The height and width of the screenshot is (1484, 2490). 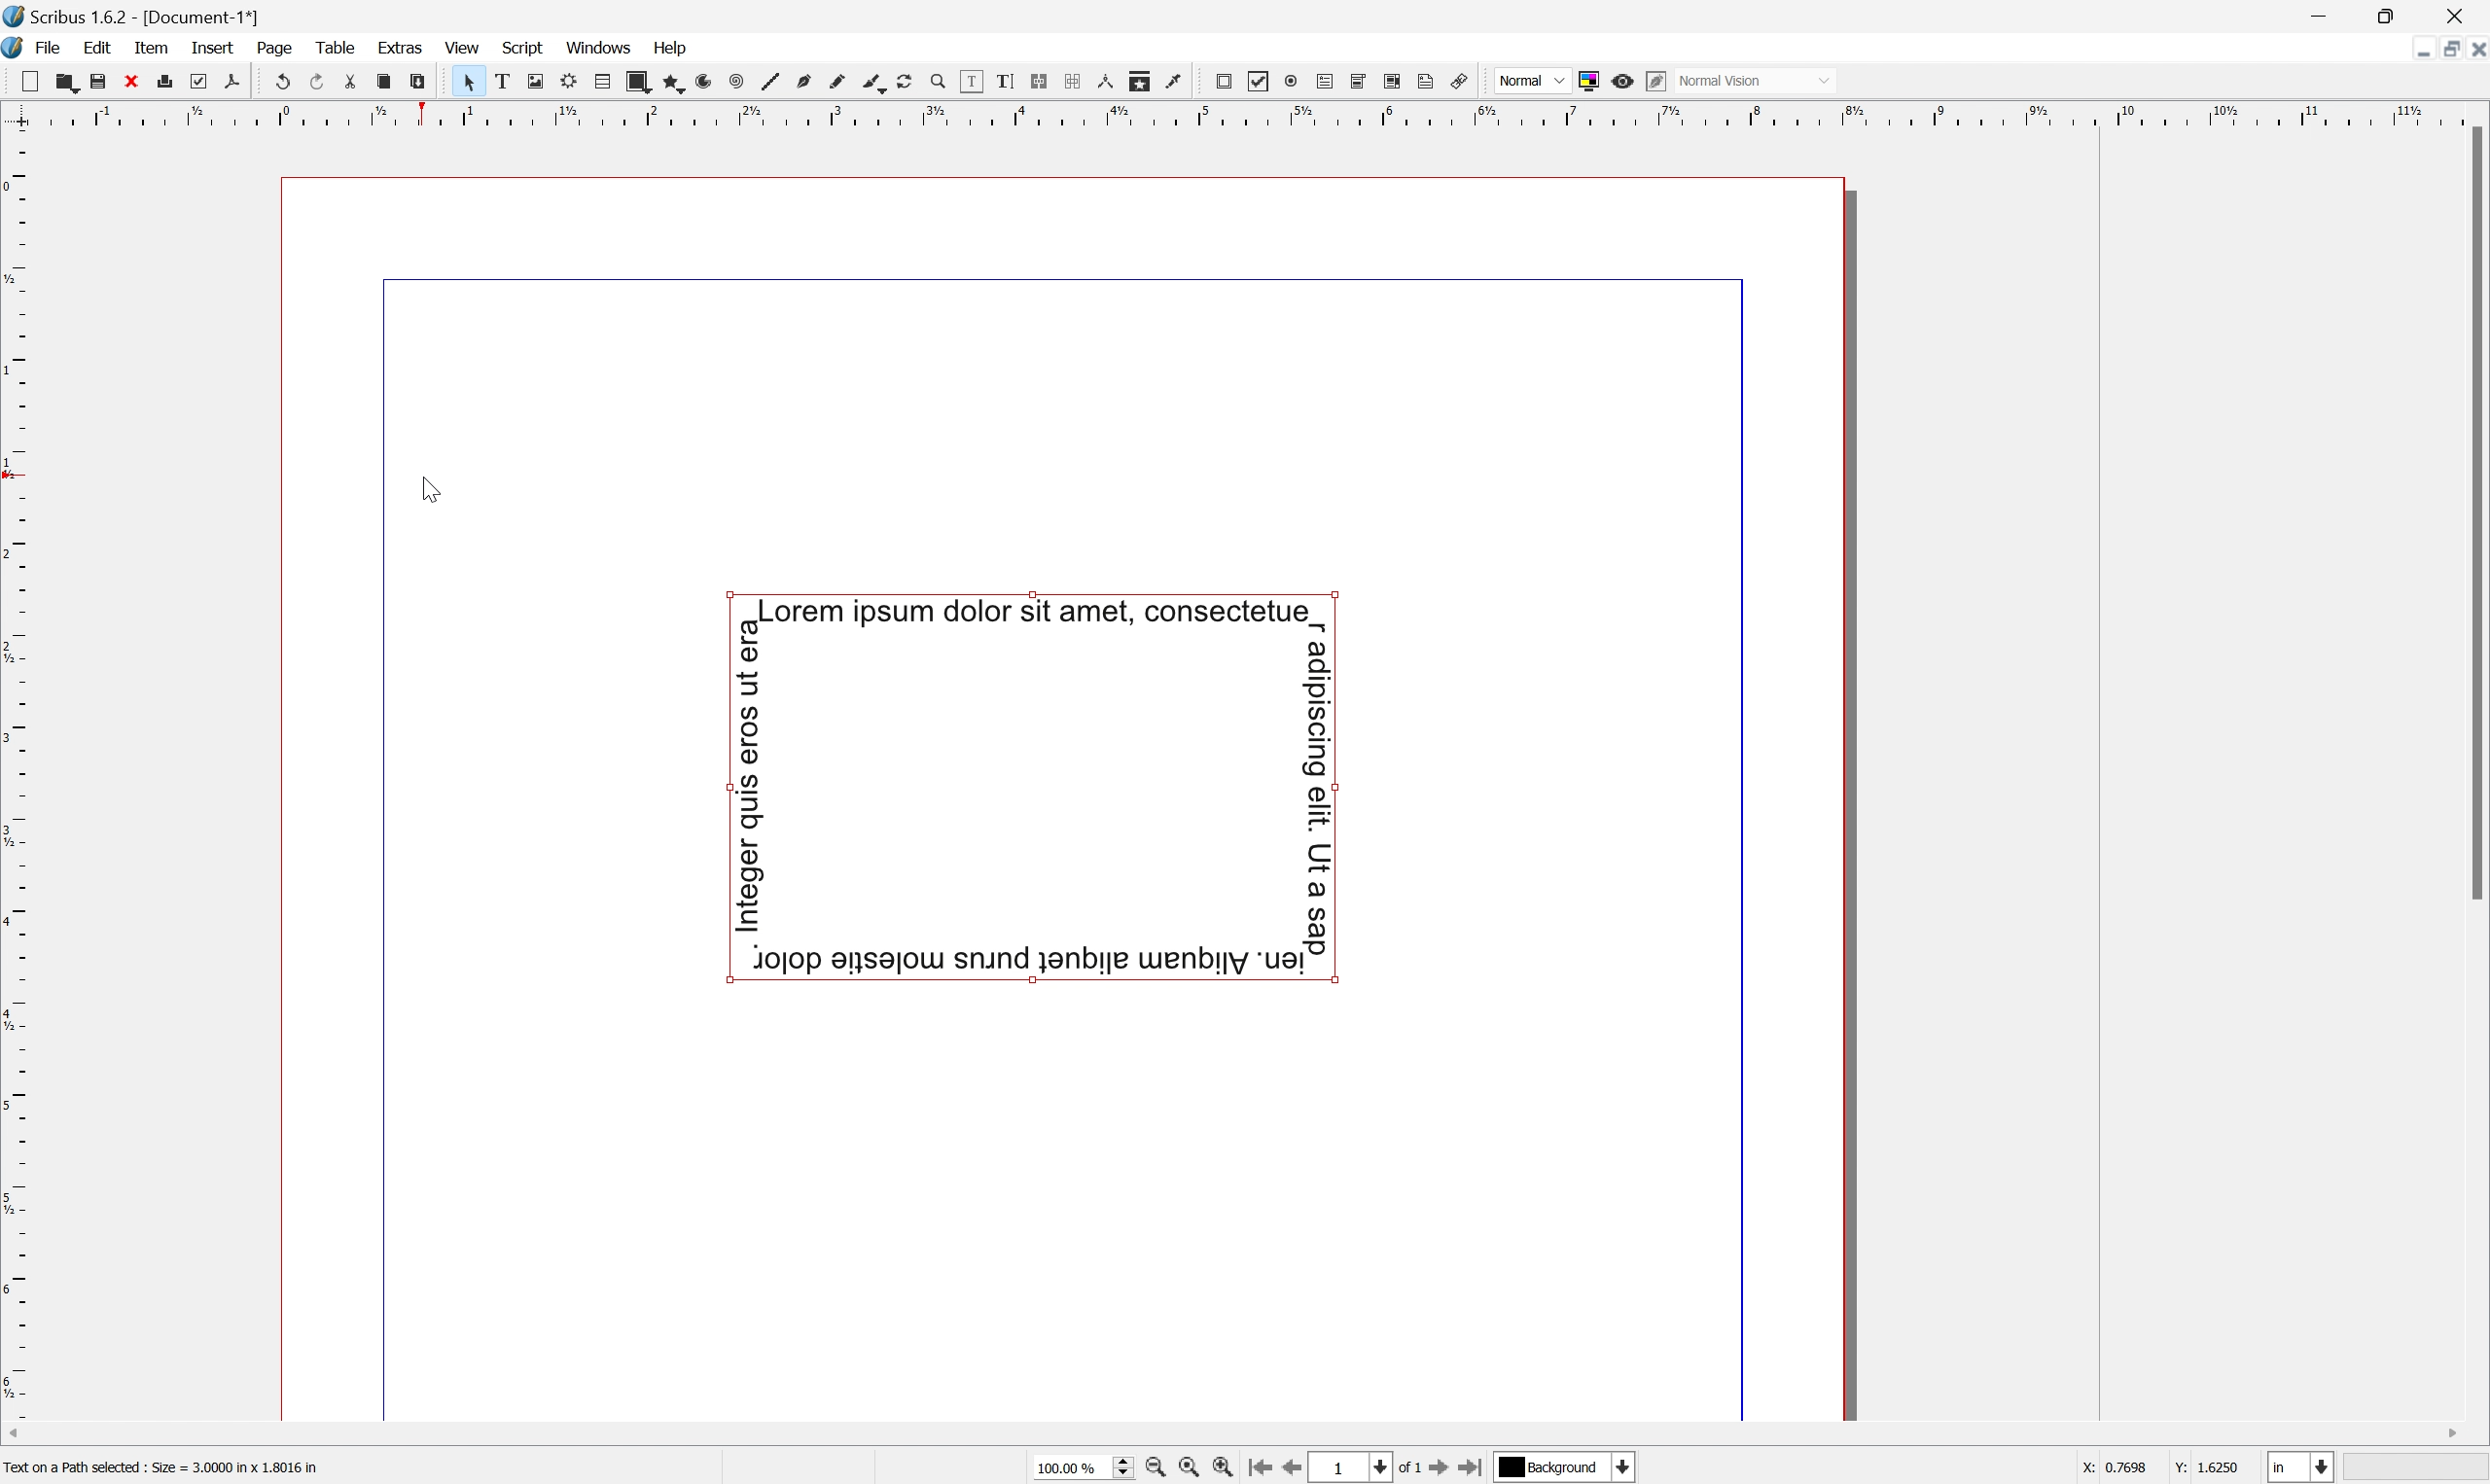 I want to click on Unlink text frames, so click(x=1072, y=80).